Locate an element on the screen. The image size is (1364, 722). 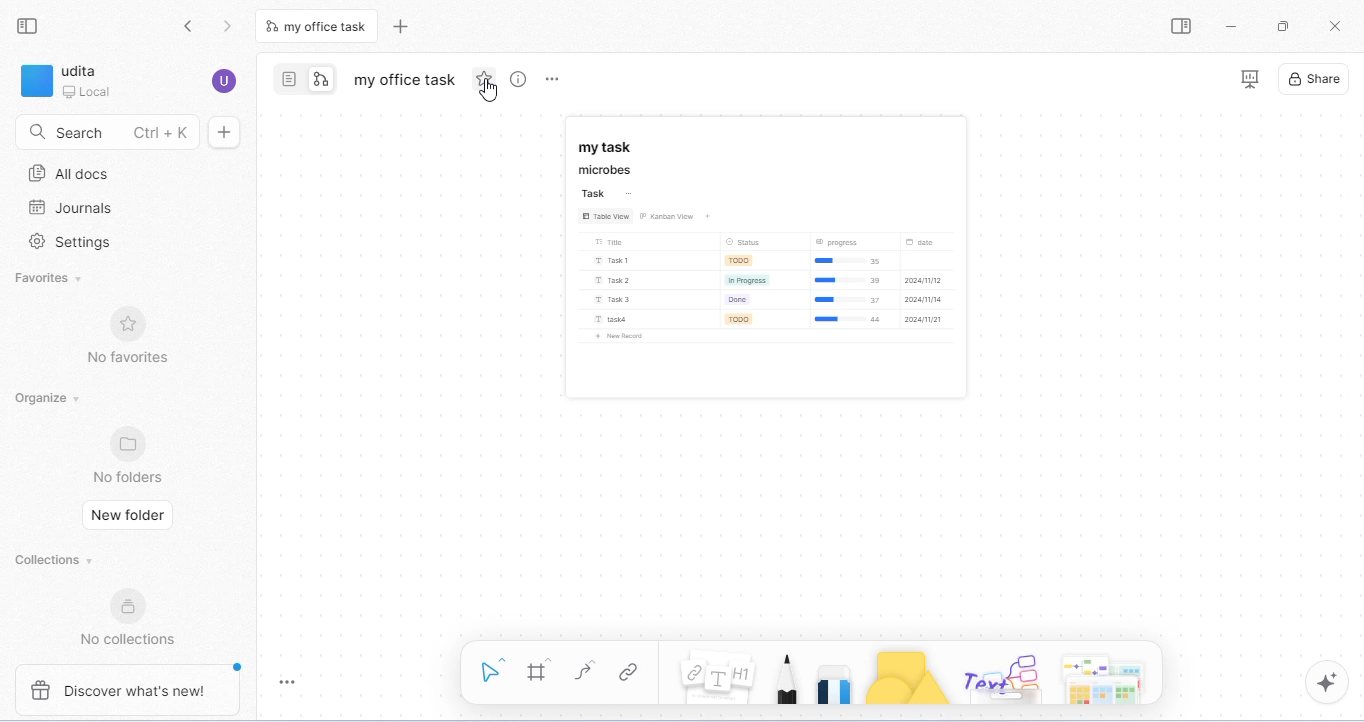
all docs is located at coordinates (69, 173).